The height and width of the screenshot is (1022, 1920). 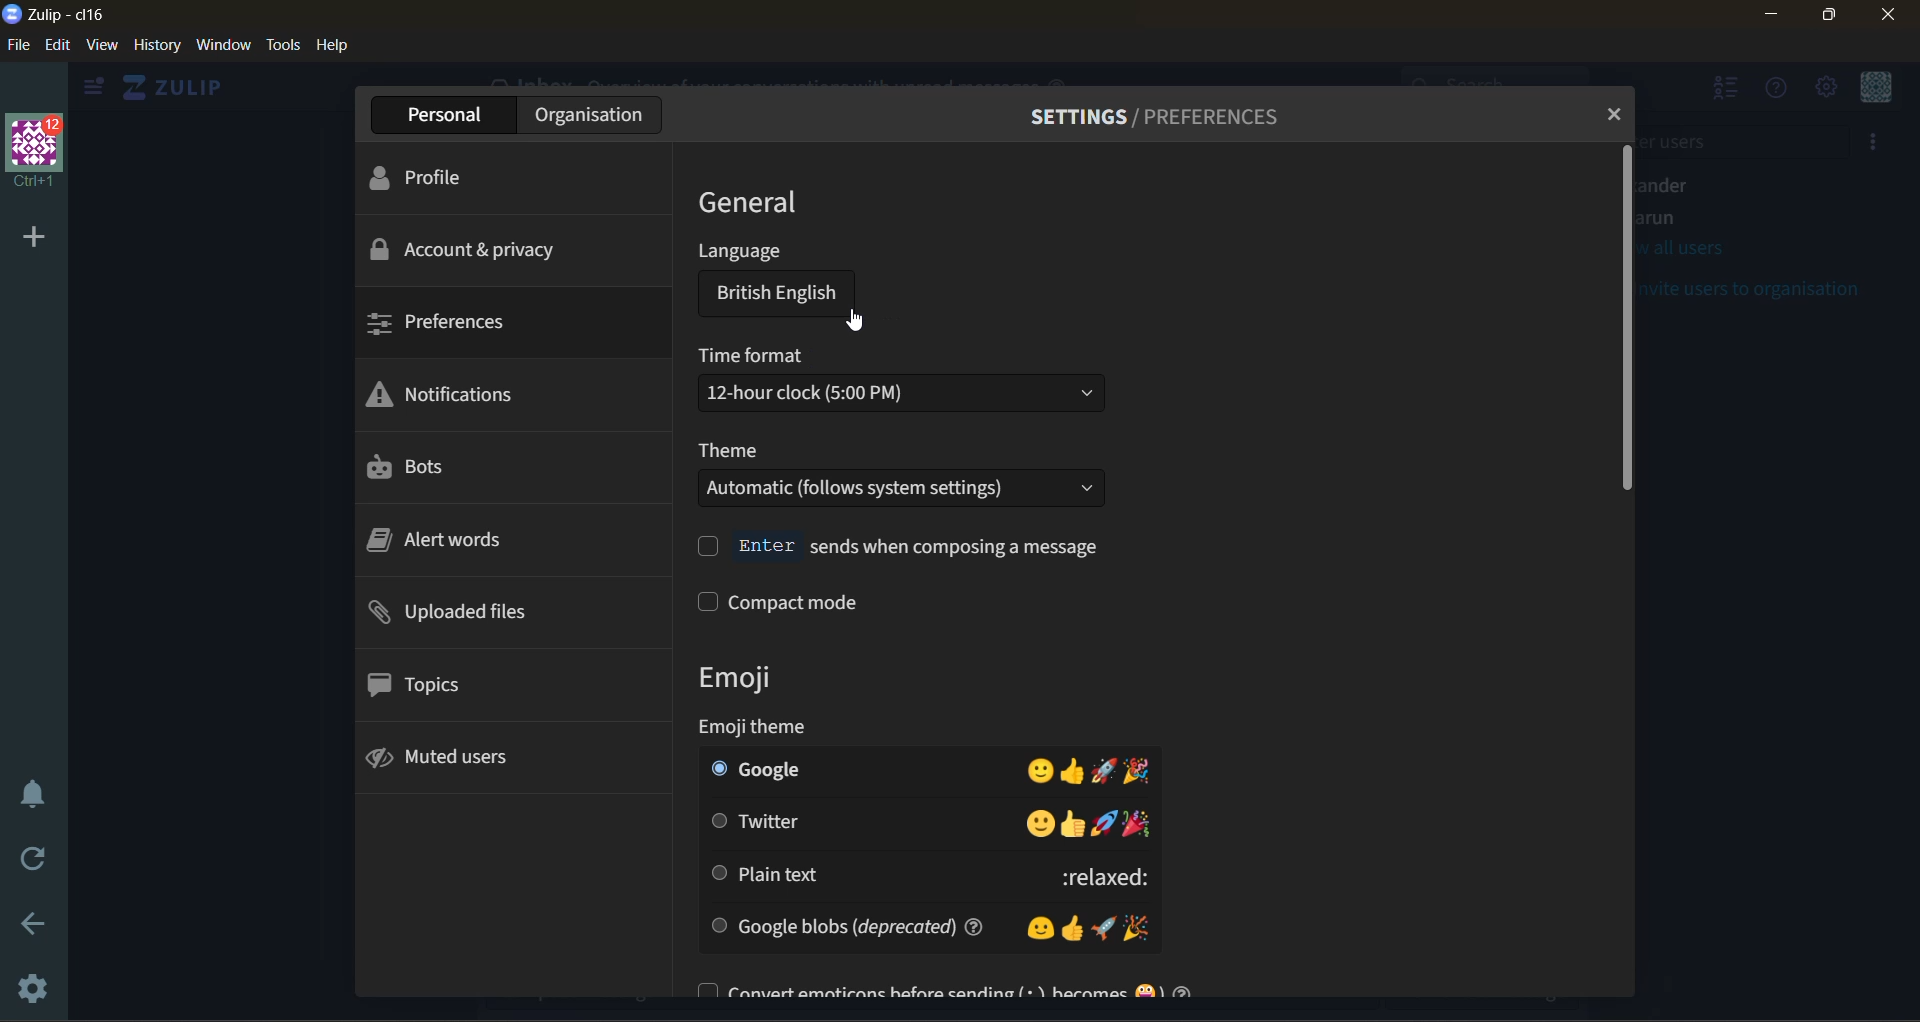 What do you see at coordinates (444, 172) in the screenshot?
I see `profile` at bounding box center [444, 172].